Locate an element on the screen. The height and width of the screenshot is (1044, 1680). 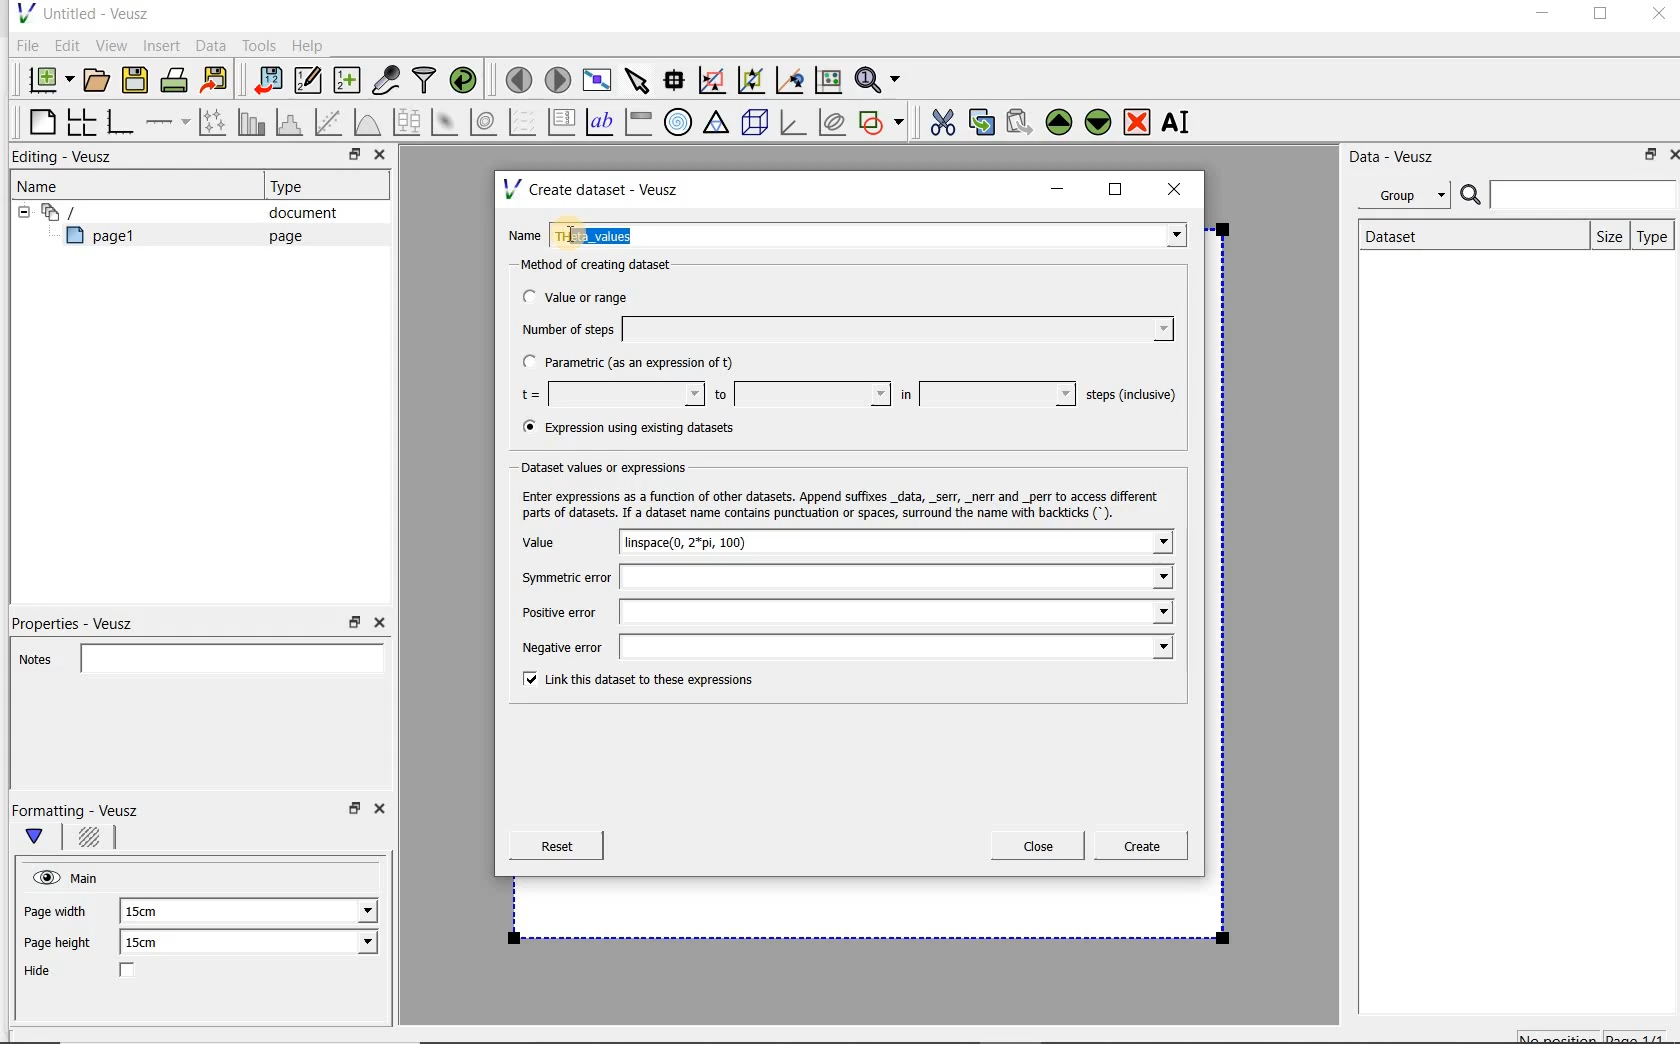
Edit and enter new datasets is located at coordinates (309, 81).